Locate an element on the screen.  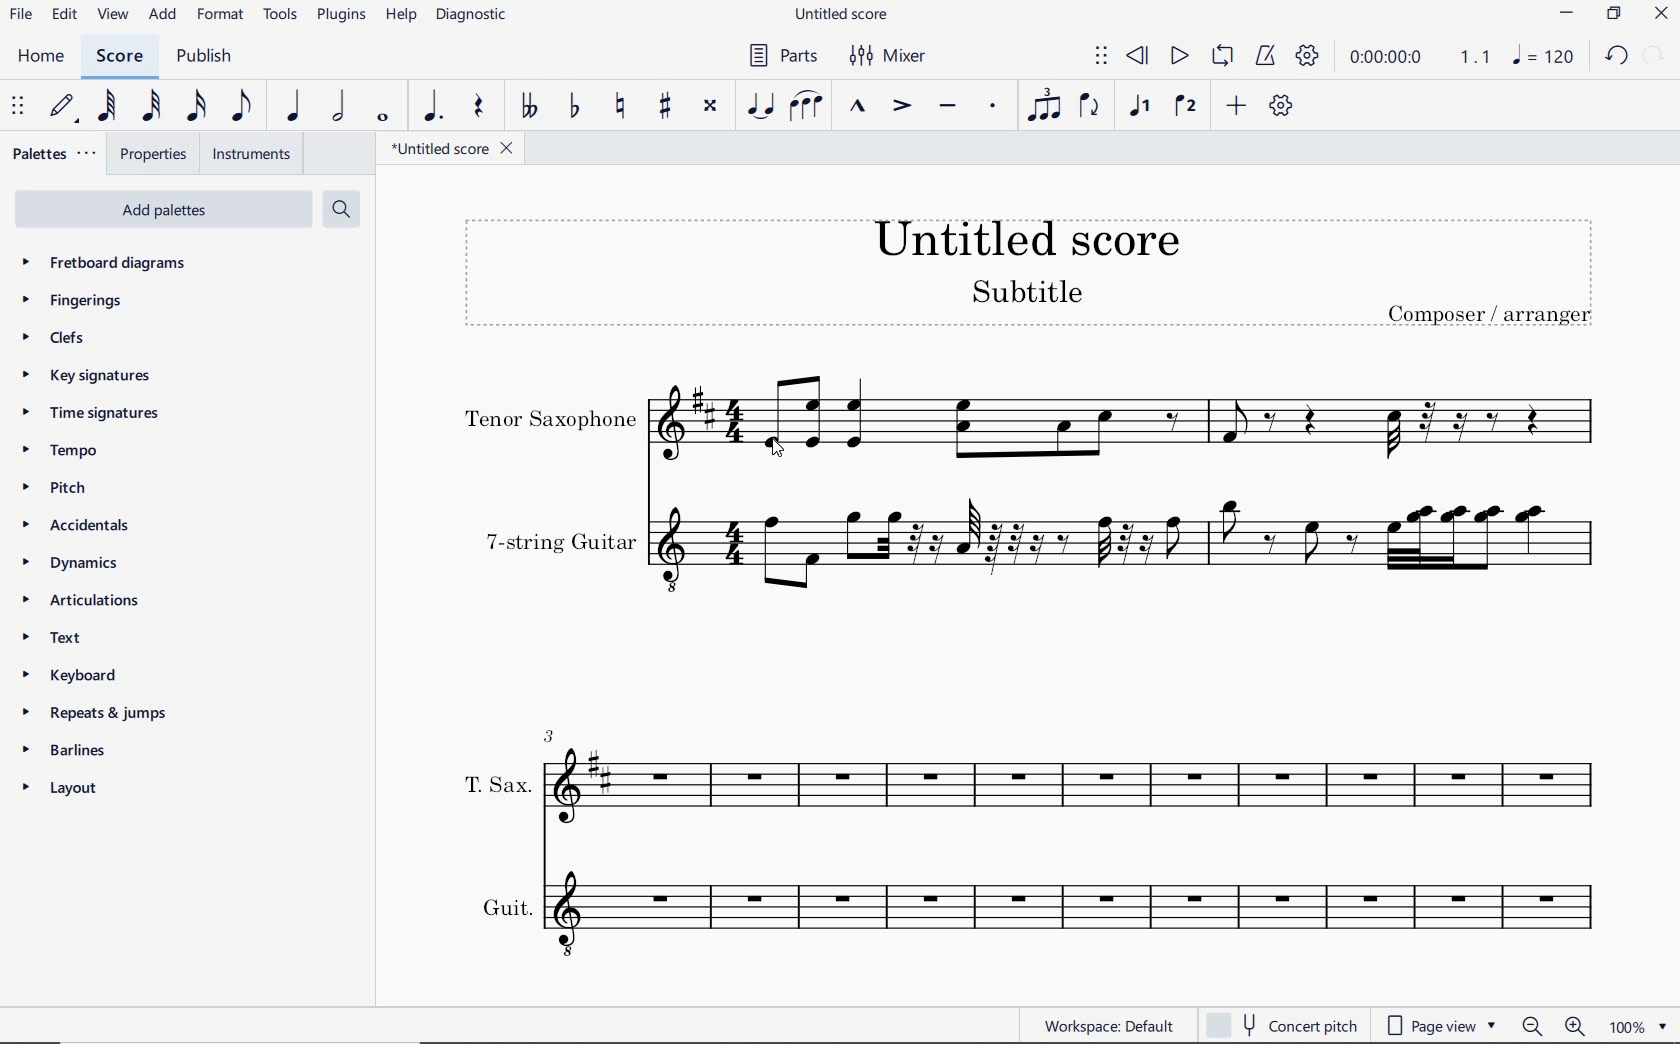
DIAGNOSTIC is located at coordinates (474, 14).